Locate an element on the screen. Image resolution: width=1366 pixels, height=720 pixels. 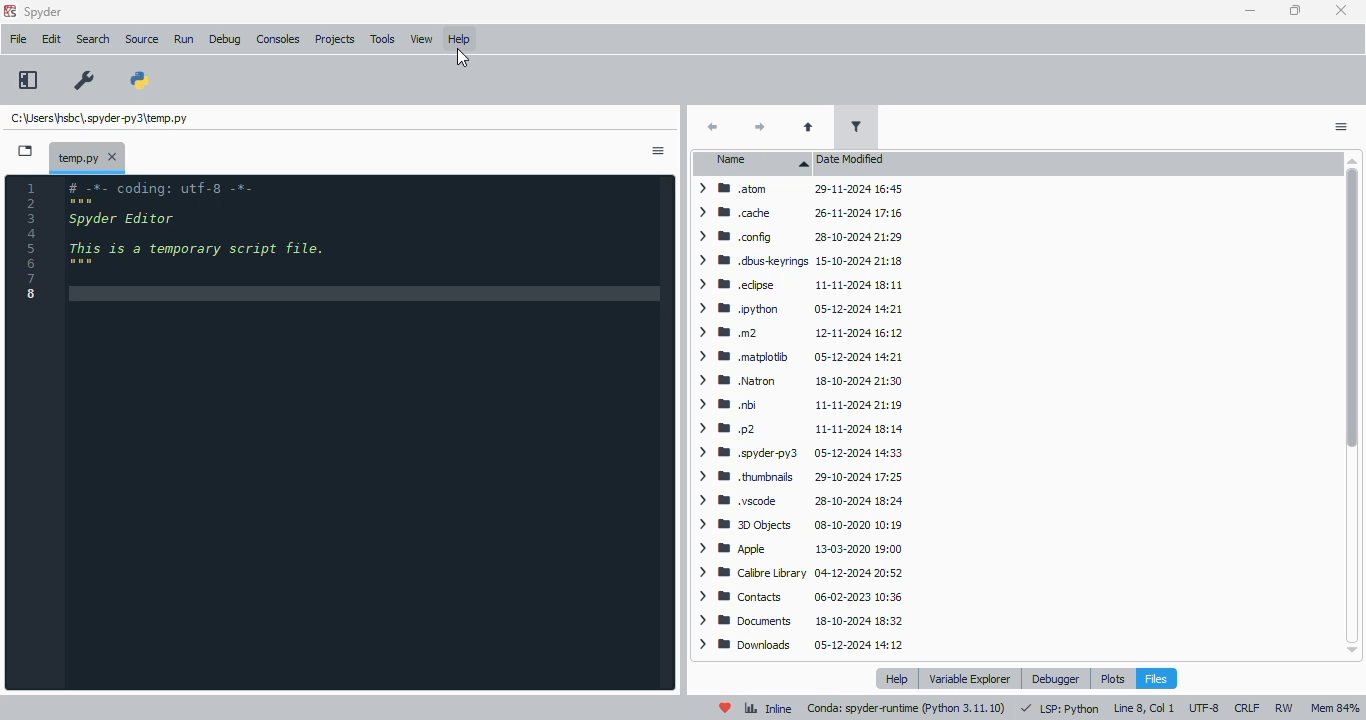
parent is located at coordinates (809, 127).